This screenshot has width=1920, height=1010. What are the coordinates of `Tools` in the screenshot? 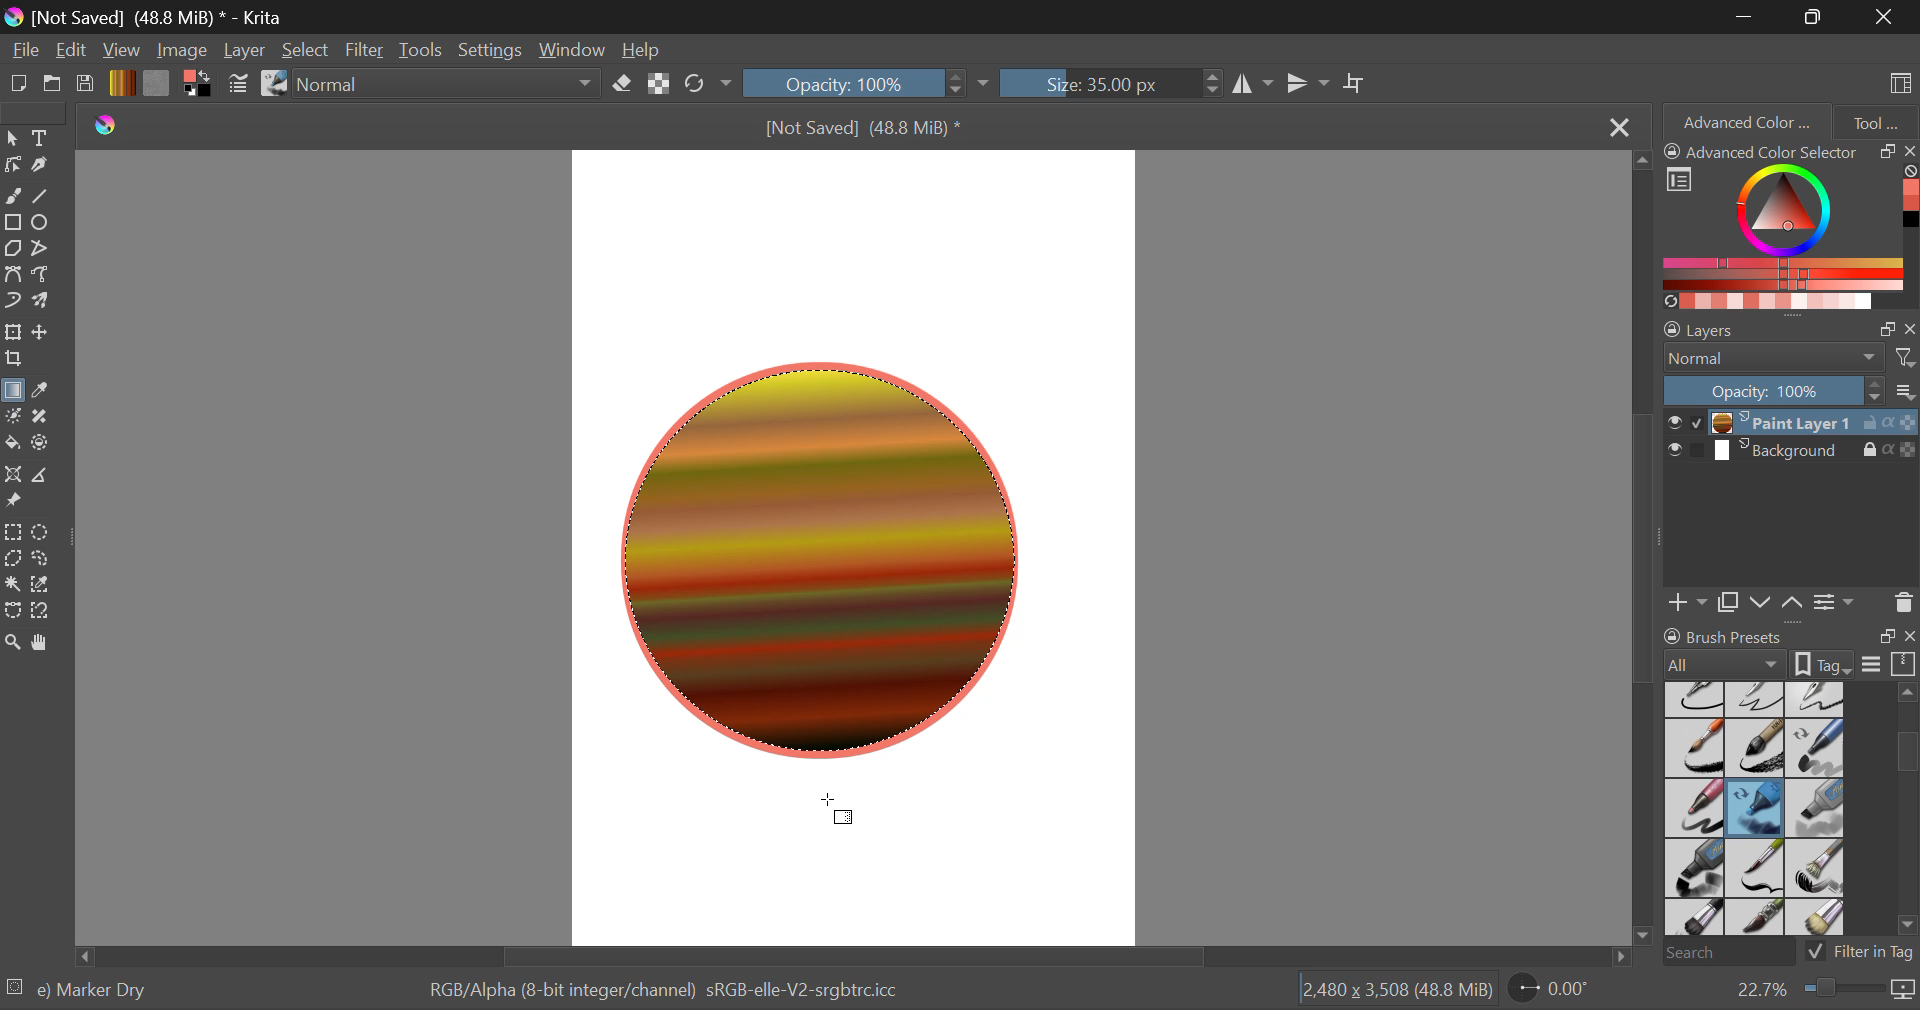 It's located at (421, 51).